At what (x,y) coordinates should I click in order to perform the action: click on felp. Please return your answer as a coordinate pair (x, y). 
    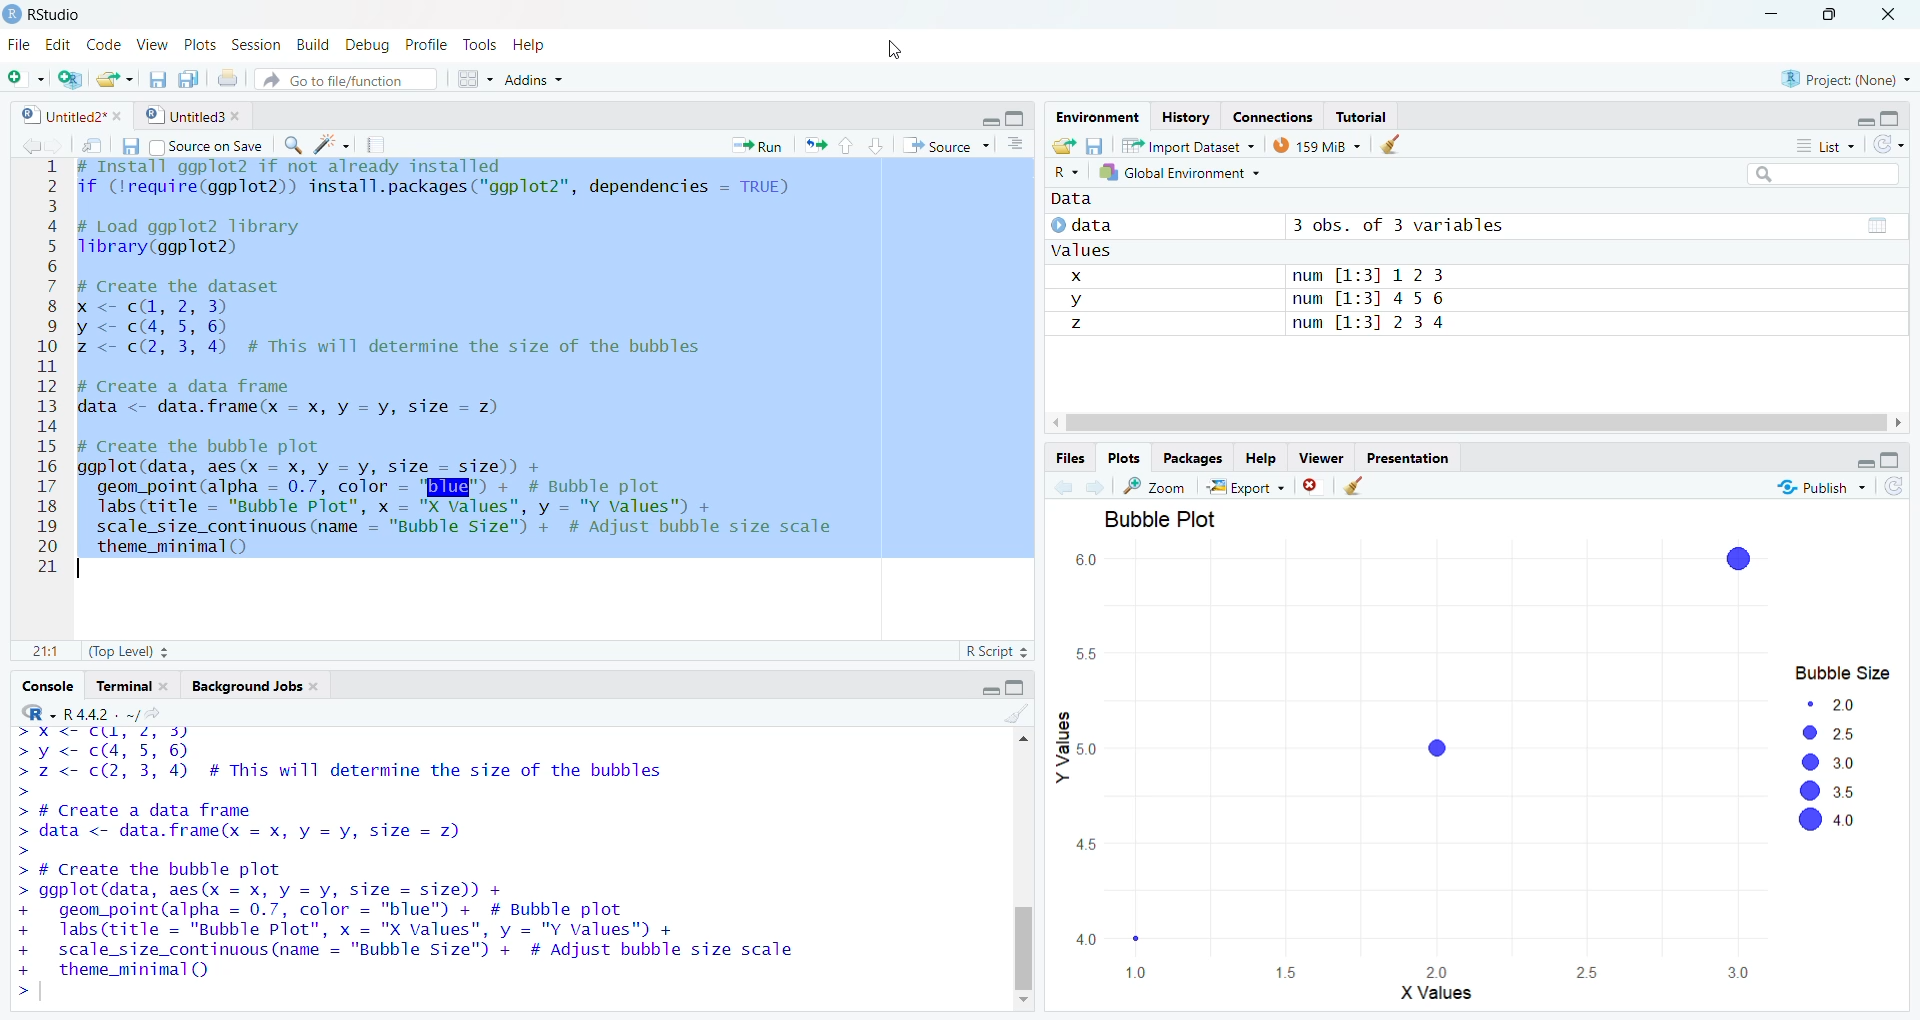
    Looking at the image, I should click on (1262, 457).